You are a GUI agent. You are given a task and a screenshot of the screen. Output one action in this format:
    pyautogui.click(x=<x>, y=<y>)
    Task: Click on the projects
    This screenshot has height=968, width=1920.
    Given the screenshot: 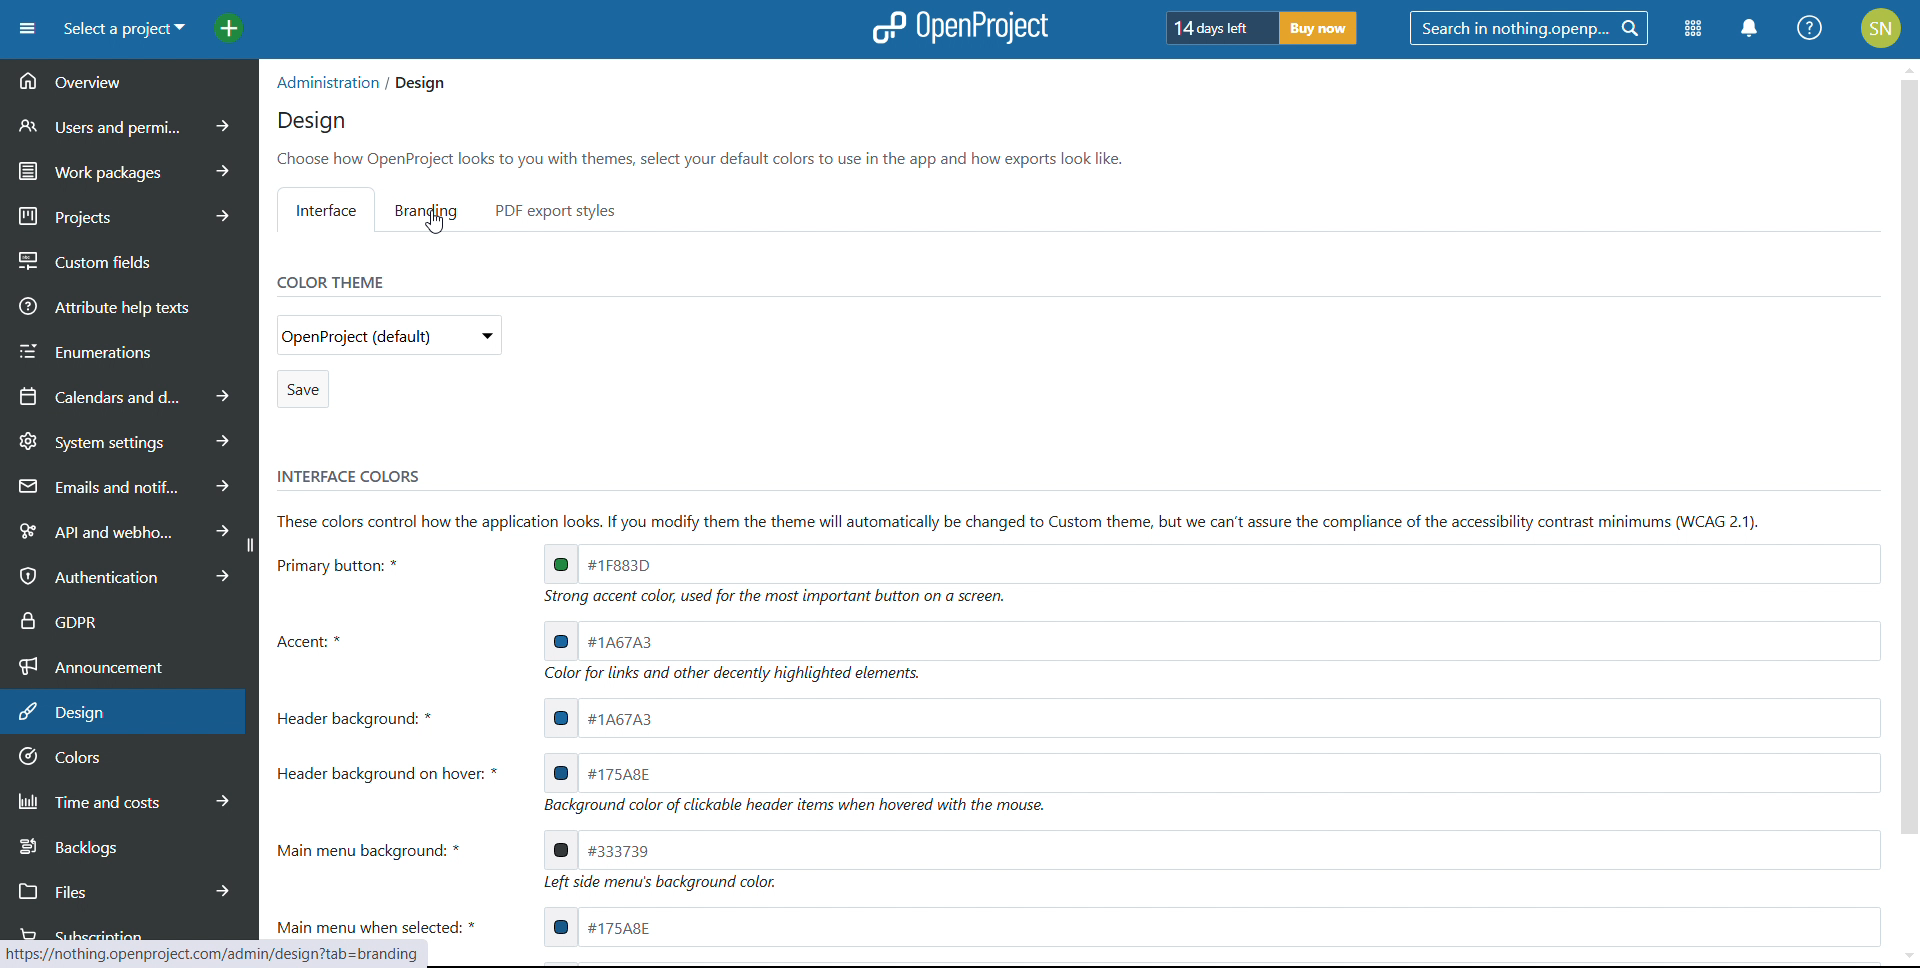 What is the action you would take?
    pyautogui.click(x=129, y=213)
    